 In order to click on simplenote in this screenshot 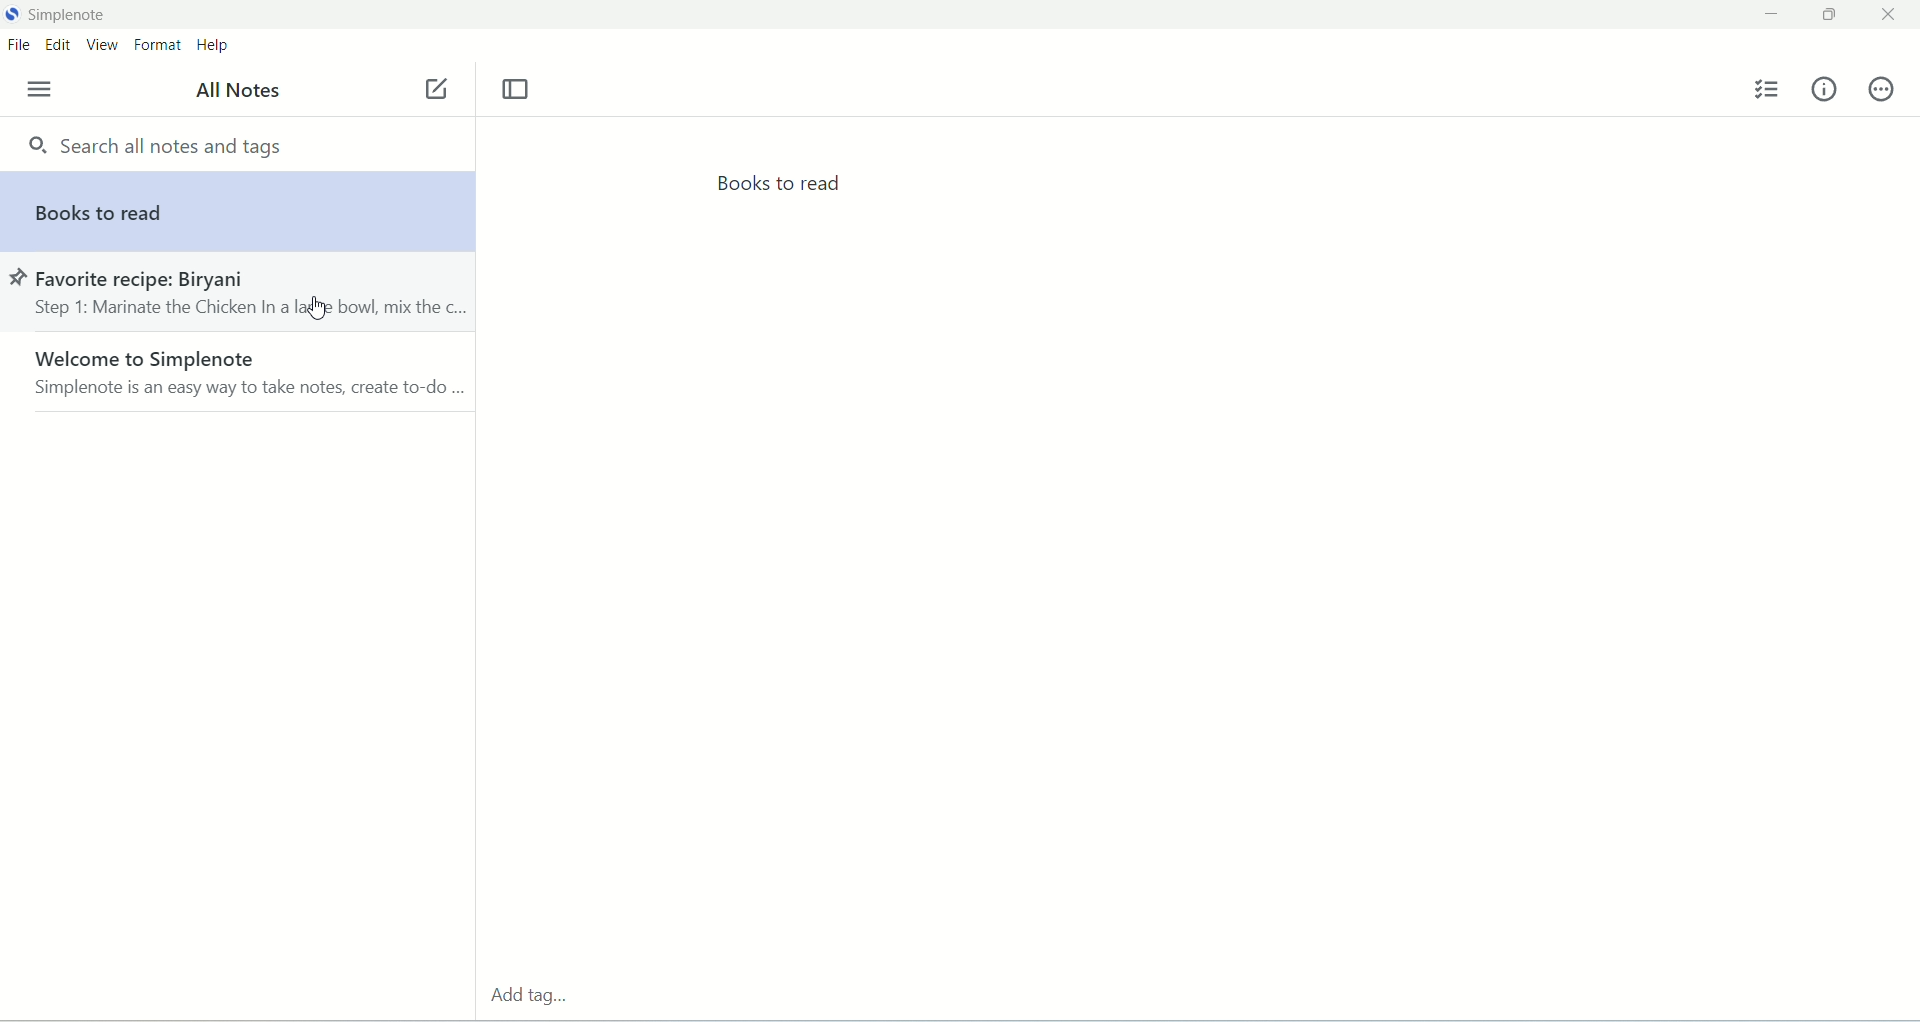, I will do `click(70, 17)`.